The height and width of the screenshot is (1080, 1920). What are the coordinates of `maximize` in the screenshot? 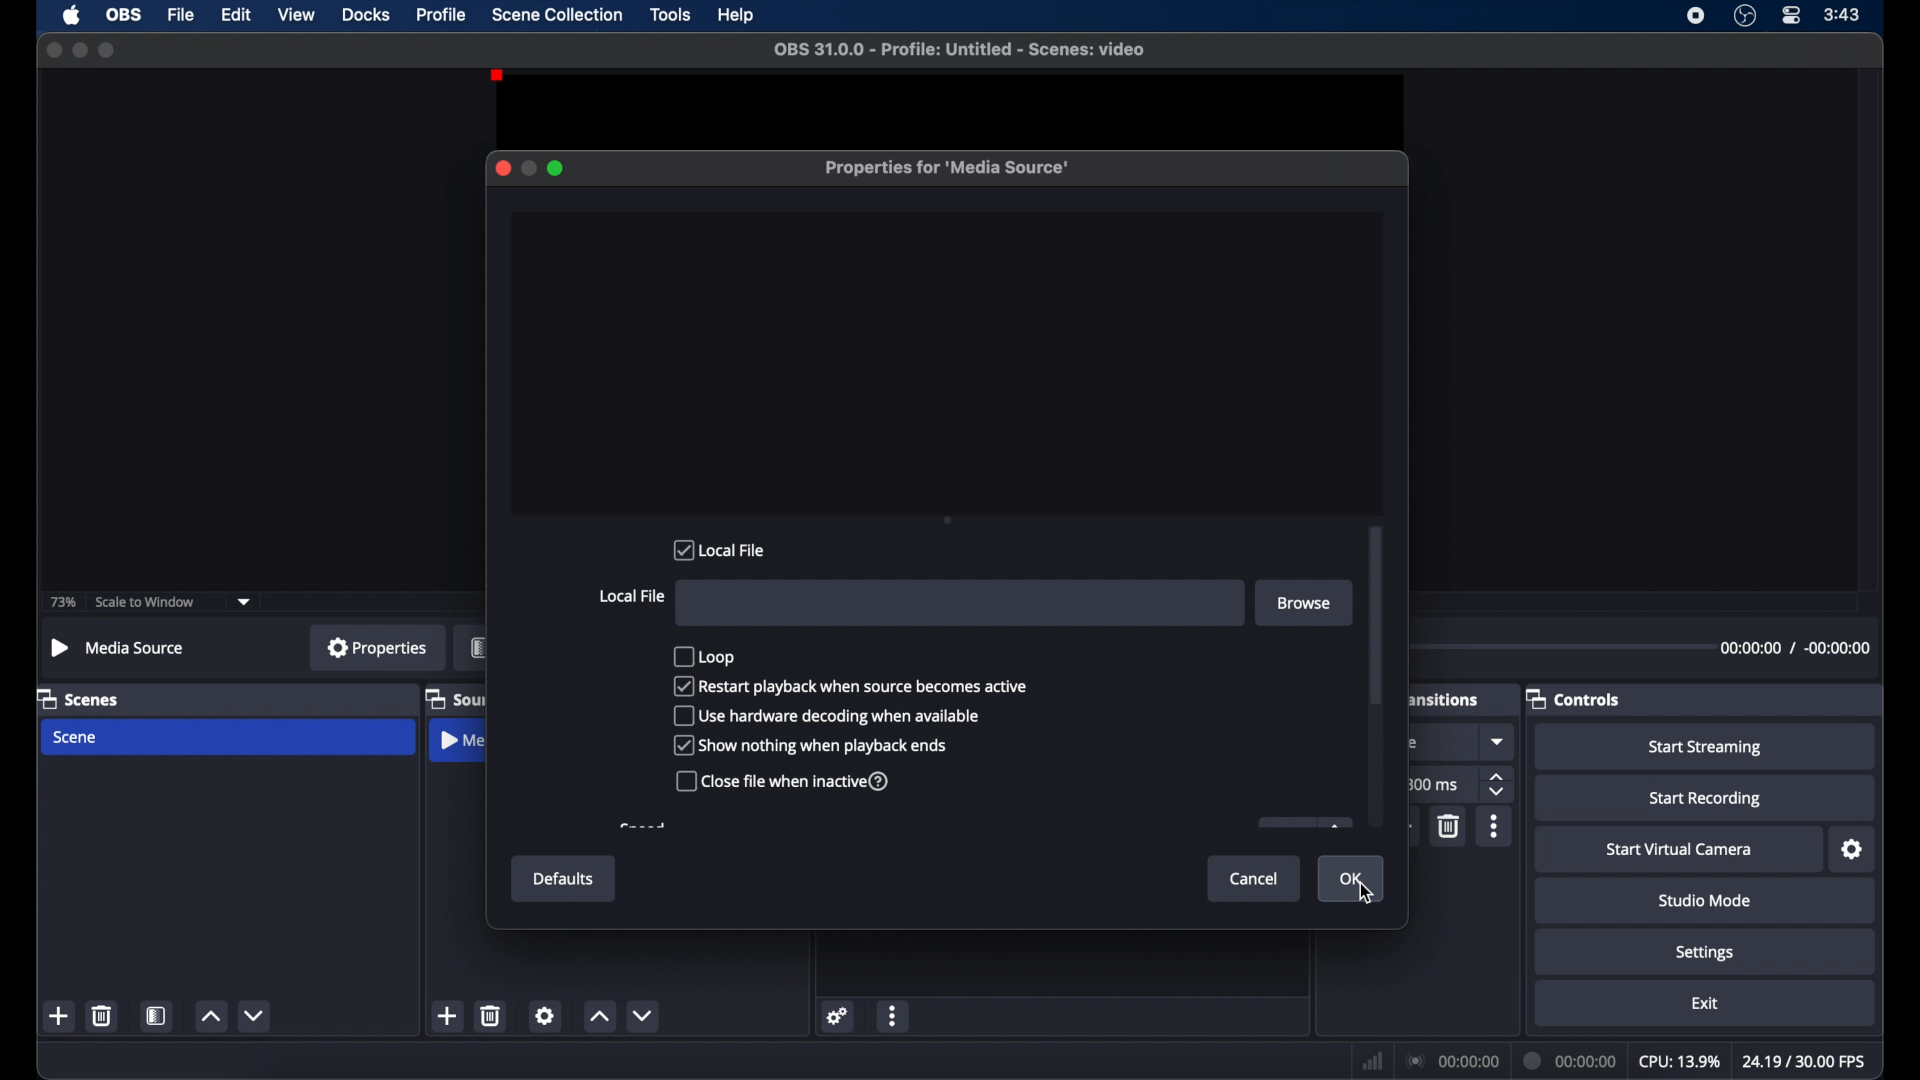 It's located at (557, 169).